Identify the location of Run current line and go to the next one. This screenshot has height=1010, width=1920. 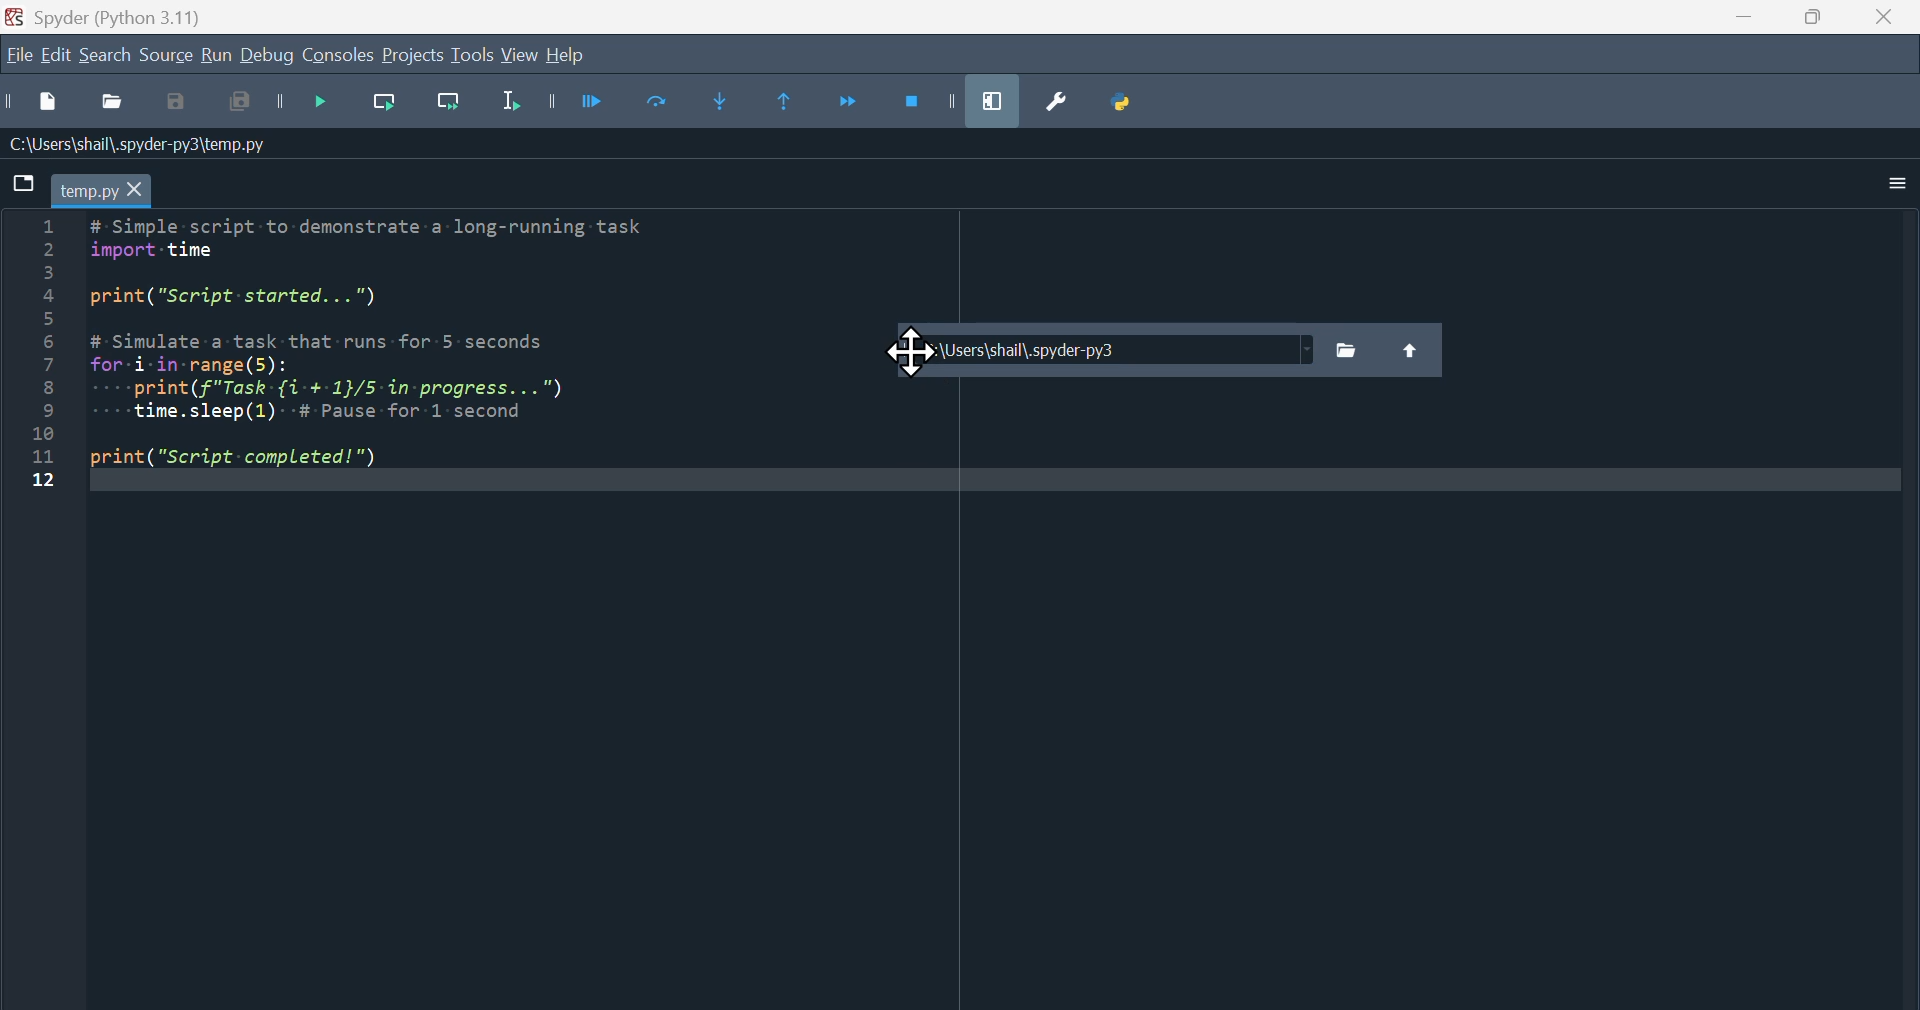
(451, 106).